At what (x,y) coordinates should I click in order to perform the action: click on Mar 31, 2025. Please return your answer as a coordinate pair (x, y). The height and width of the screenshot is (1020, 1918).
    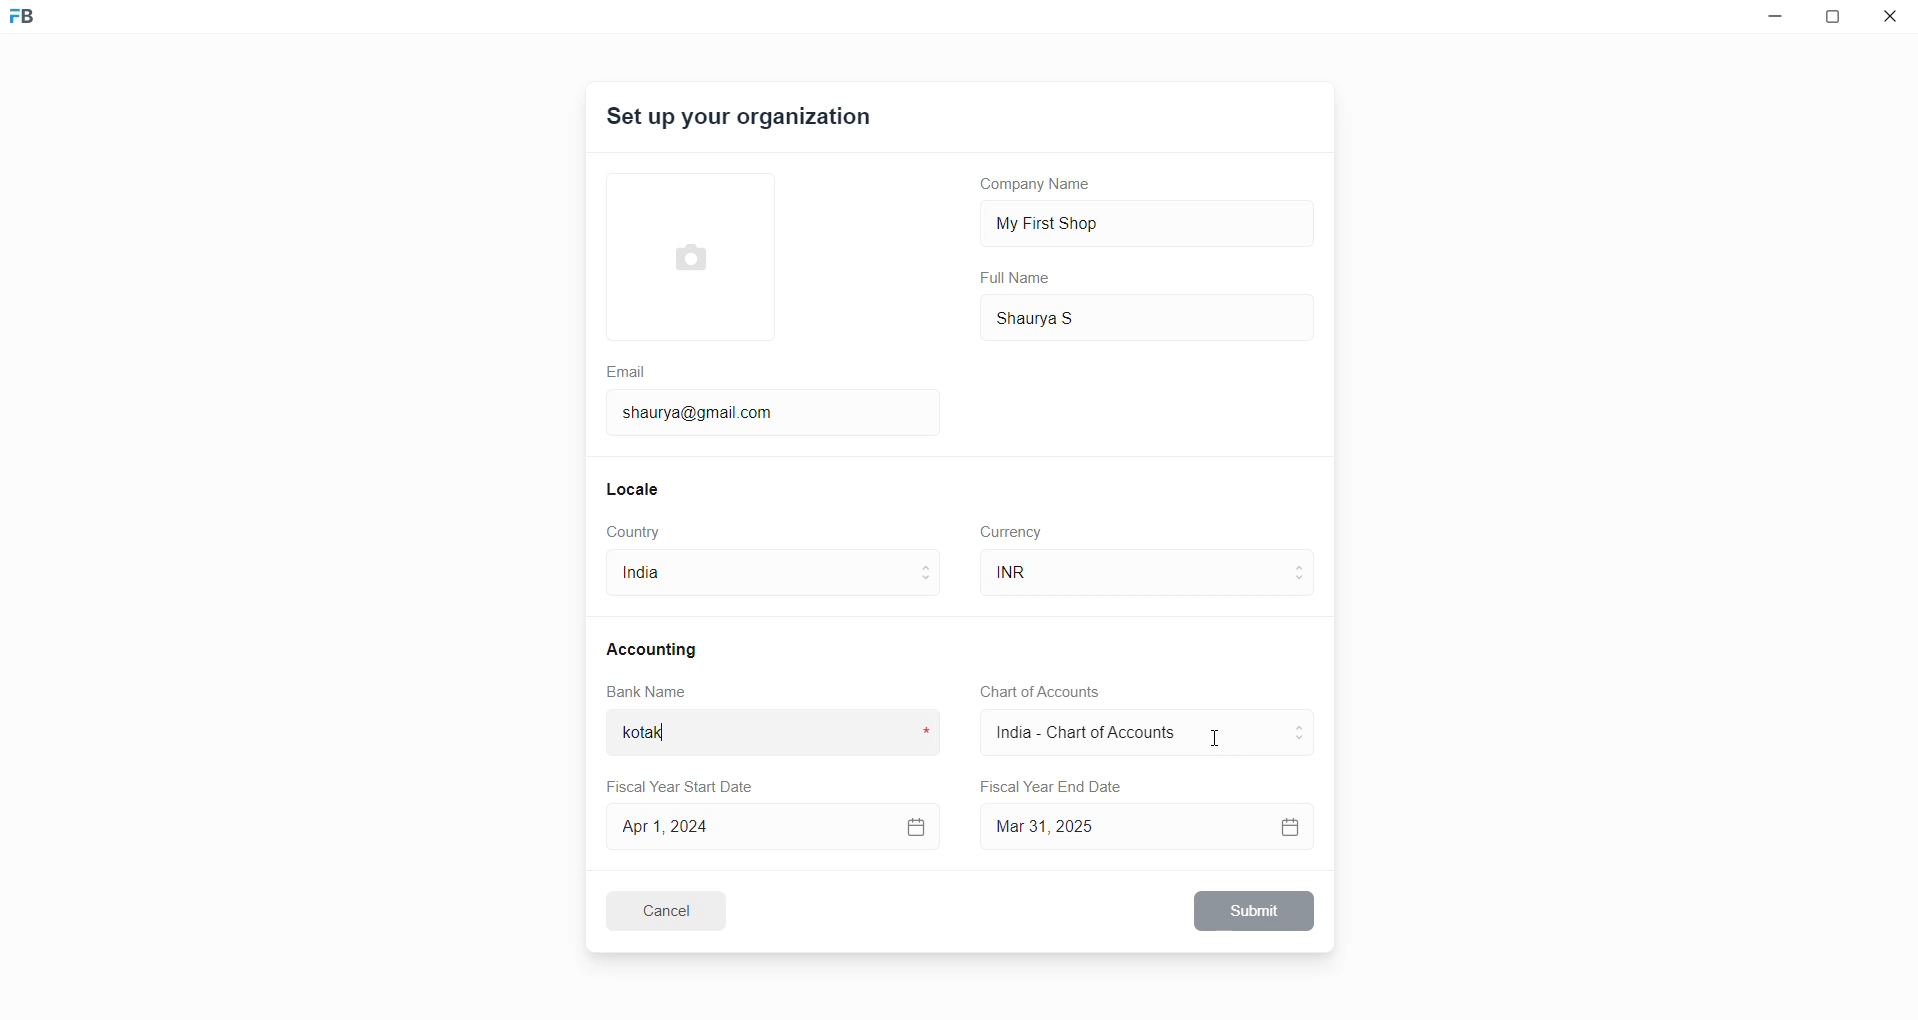
    Looking at the image, I should click on (1151, 826).